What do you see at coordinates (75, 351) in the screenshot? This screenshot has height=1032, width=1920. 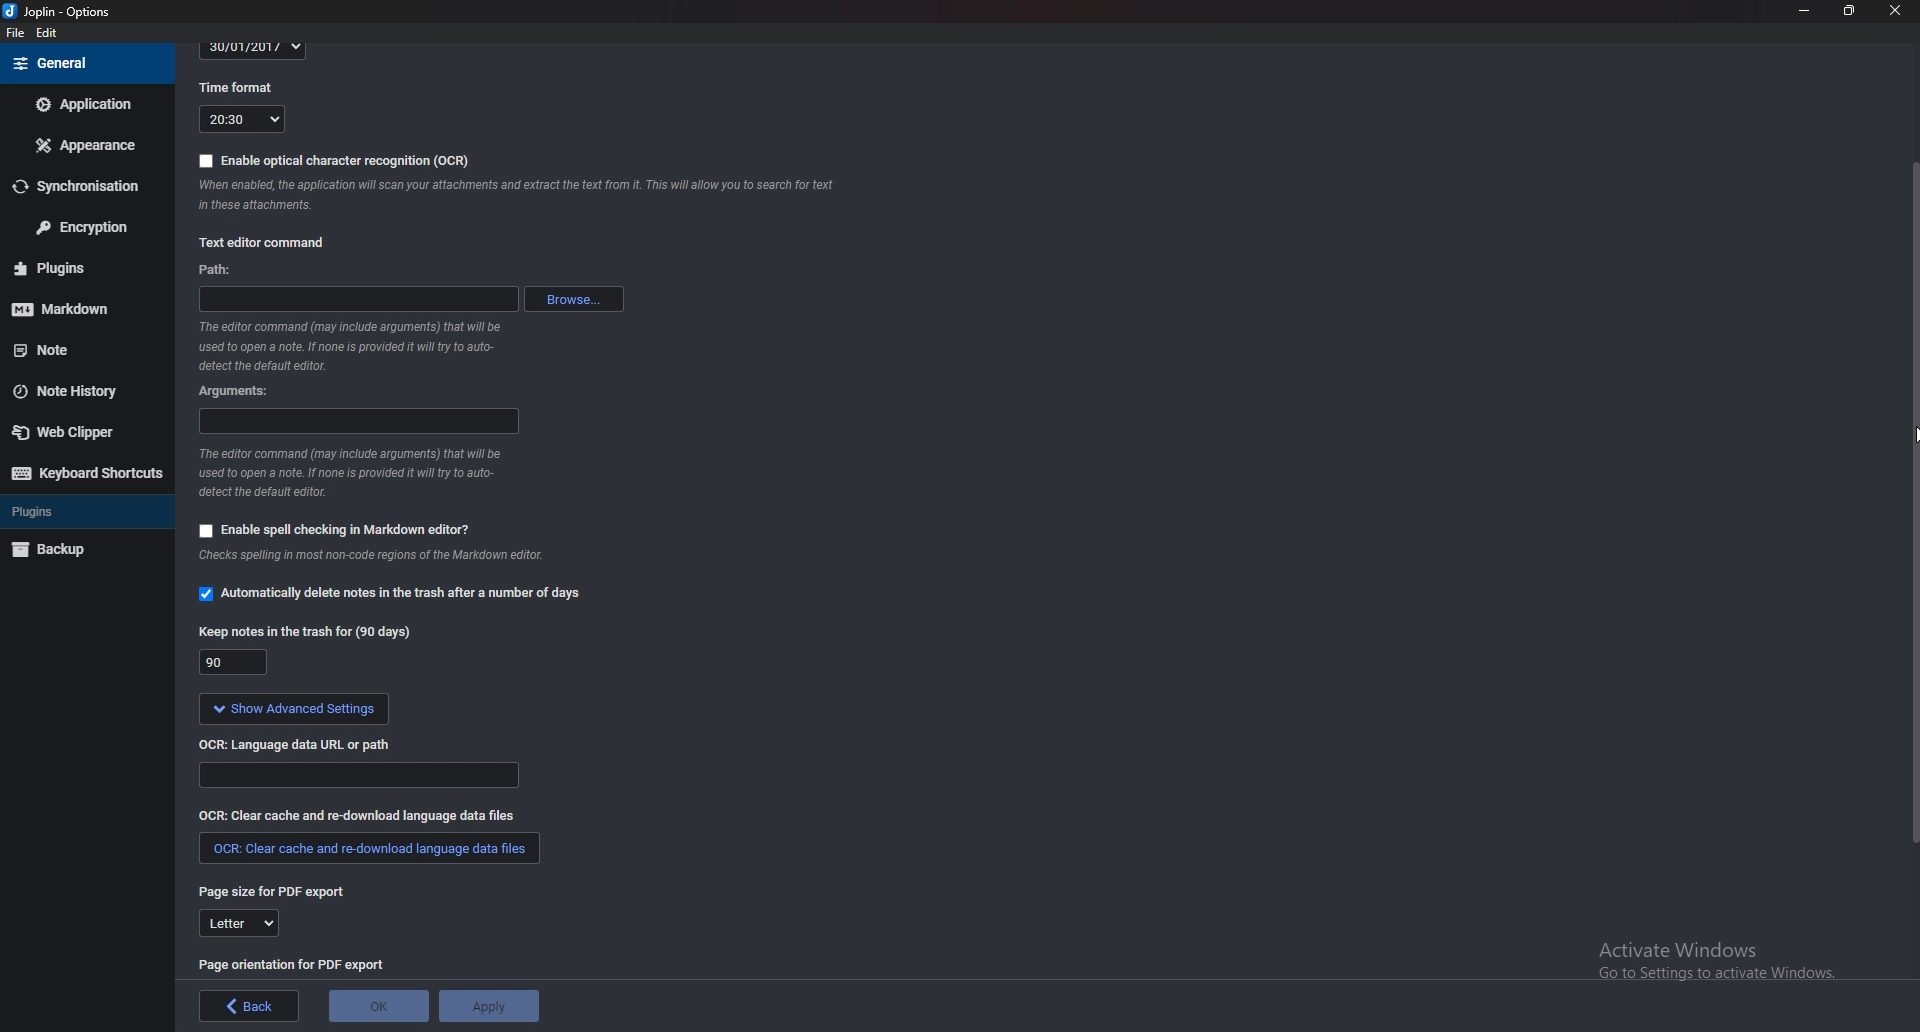 I see `note` at bounding box center [75, 351].